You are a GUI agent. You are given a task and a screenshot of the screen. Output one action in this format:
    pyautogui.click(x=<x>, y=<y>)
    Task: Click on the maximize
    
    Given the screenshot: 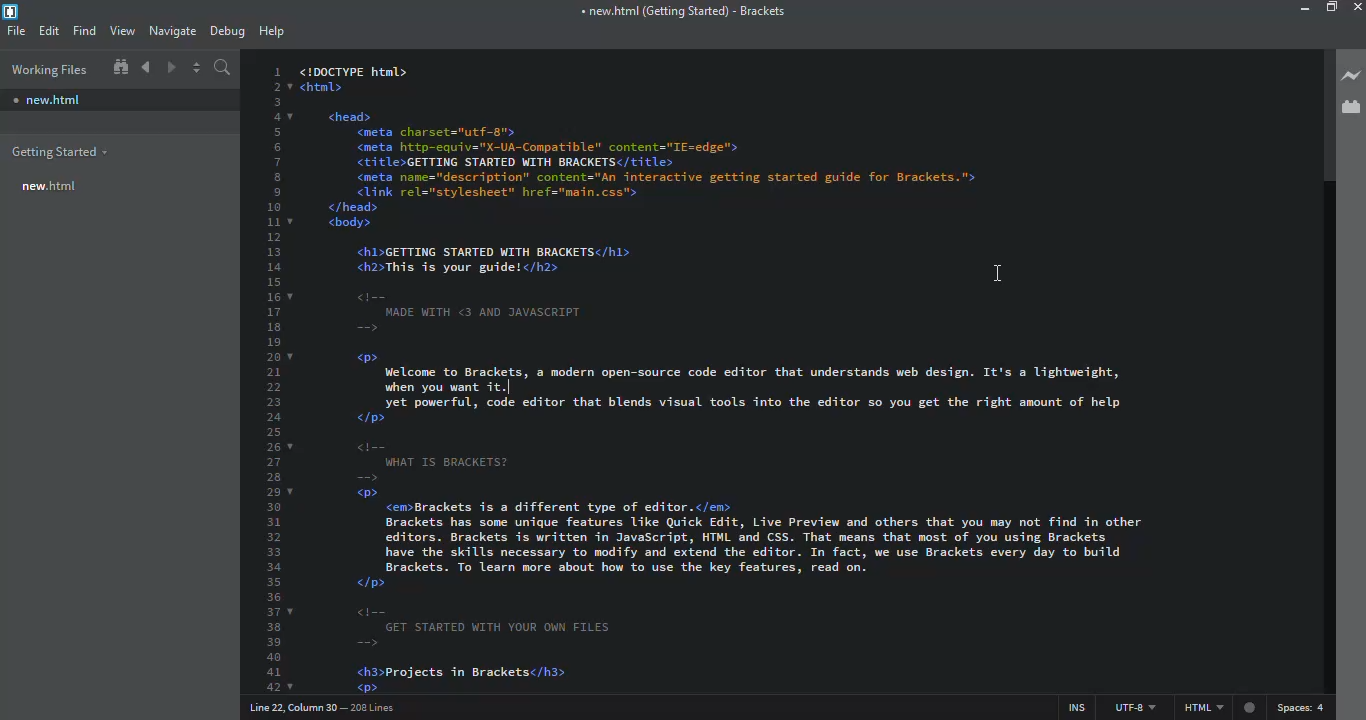 What is the action you would take?
    pyautogui.click(x=1334, y=7)
    